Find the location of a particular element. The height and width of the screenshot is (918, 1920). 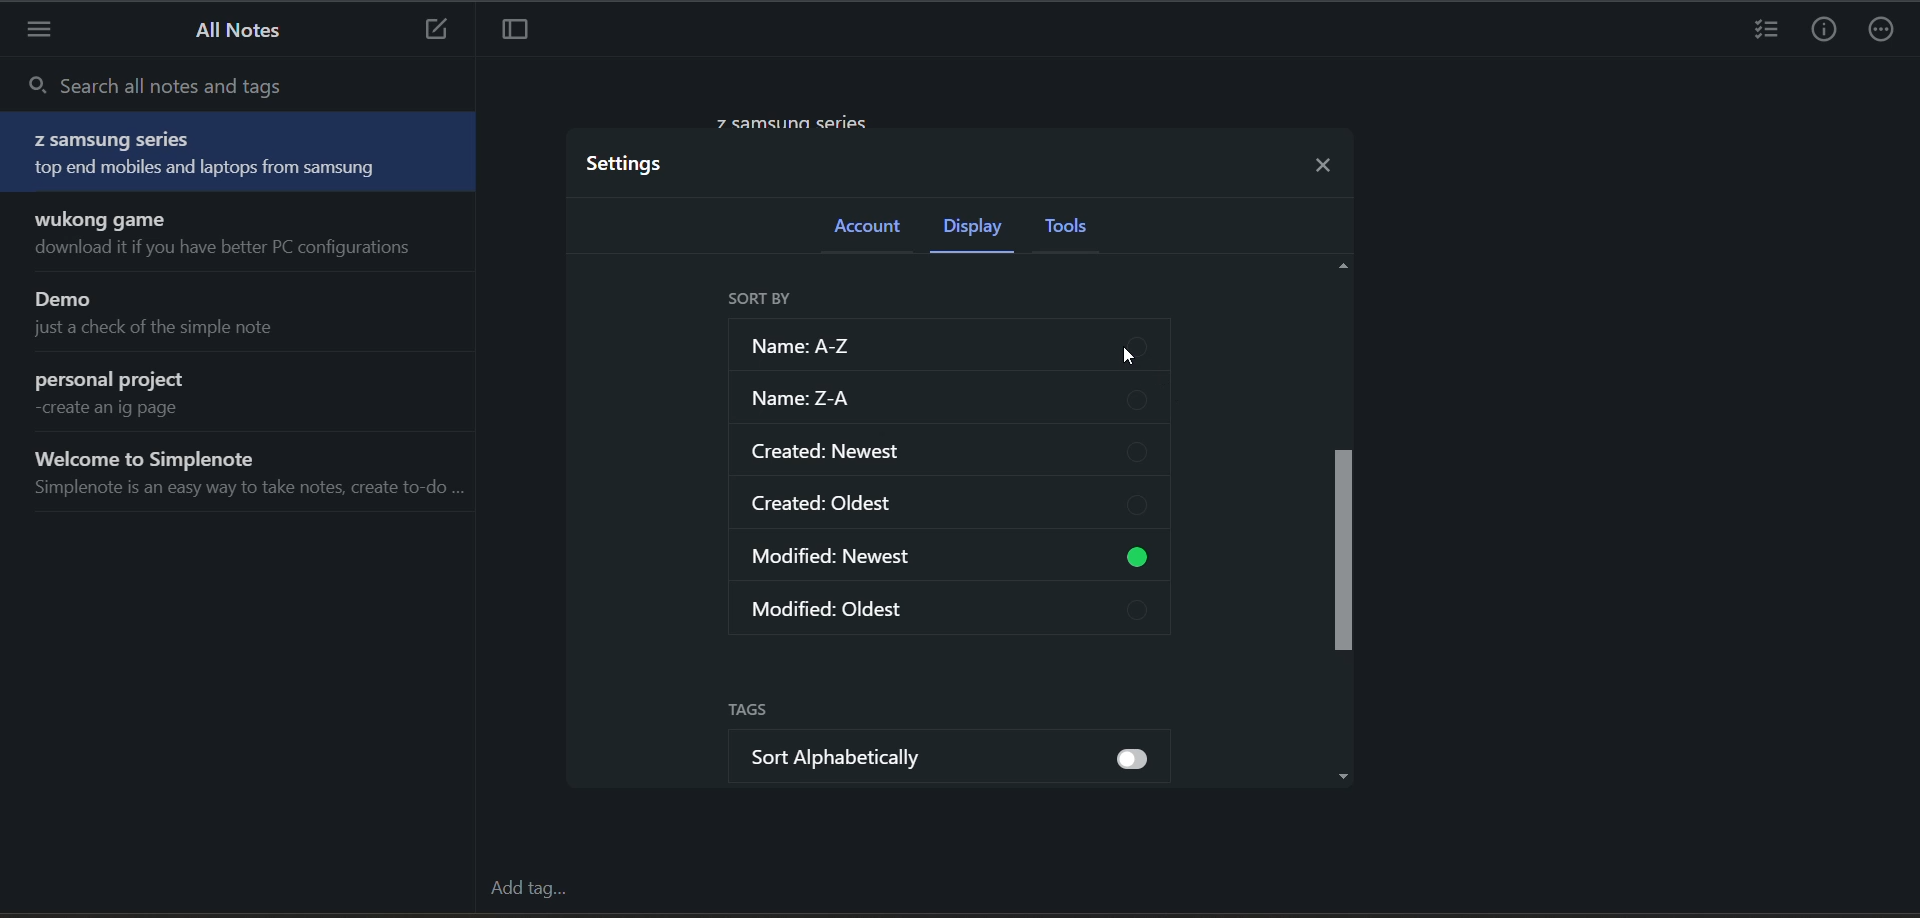

insert checklist is located at coordinates (1763, 30).